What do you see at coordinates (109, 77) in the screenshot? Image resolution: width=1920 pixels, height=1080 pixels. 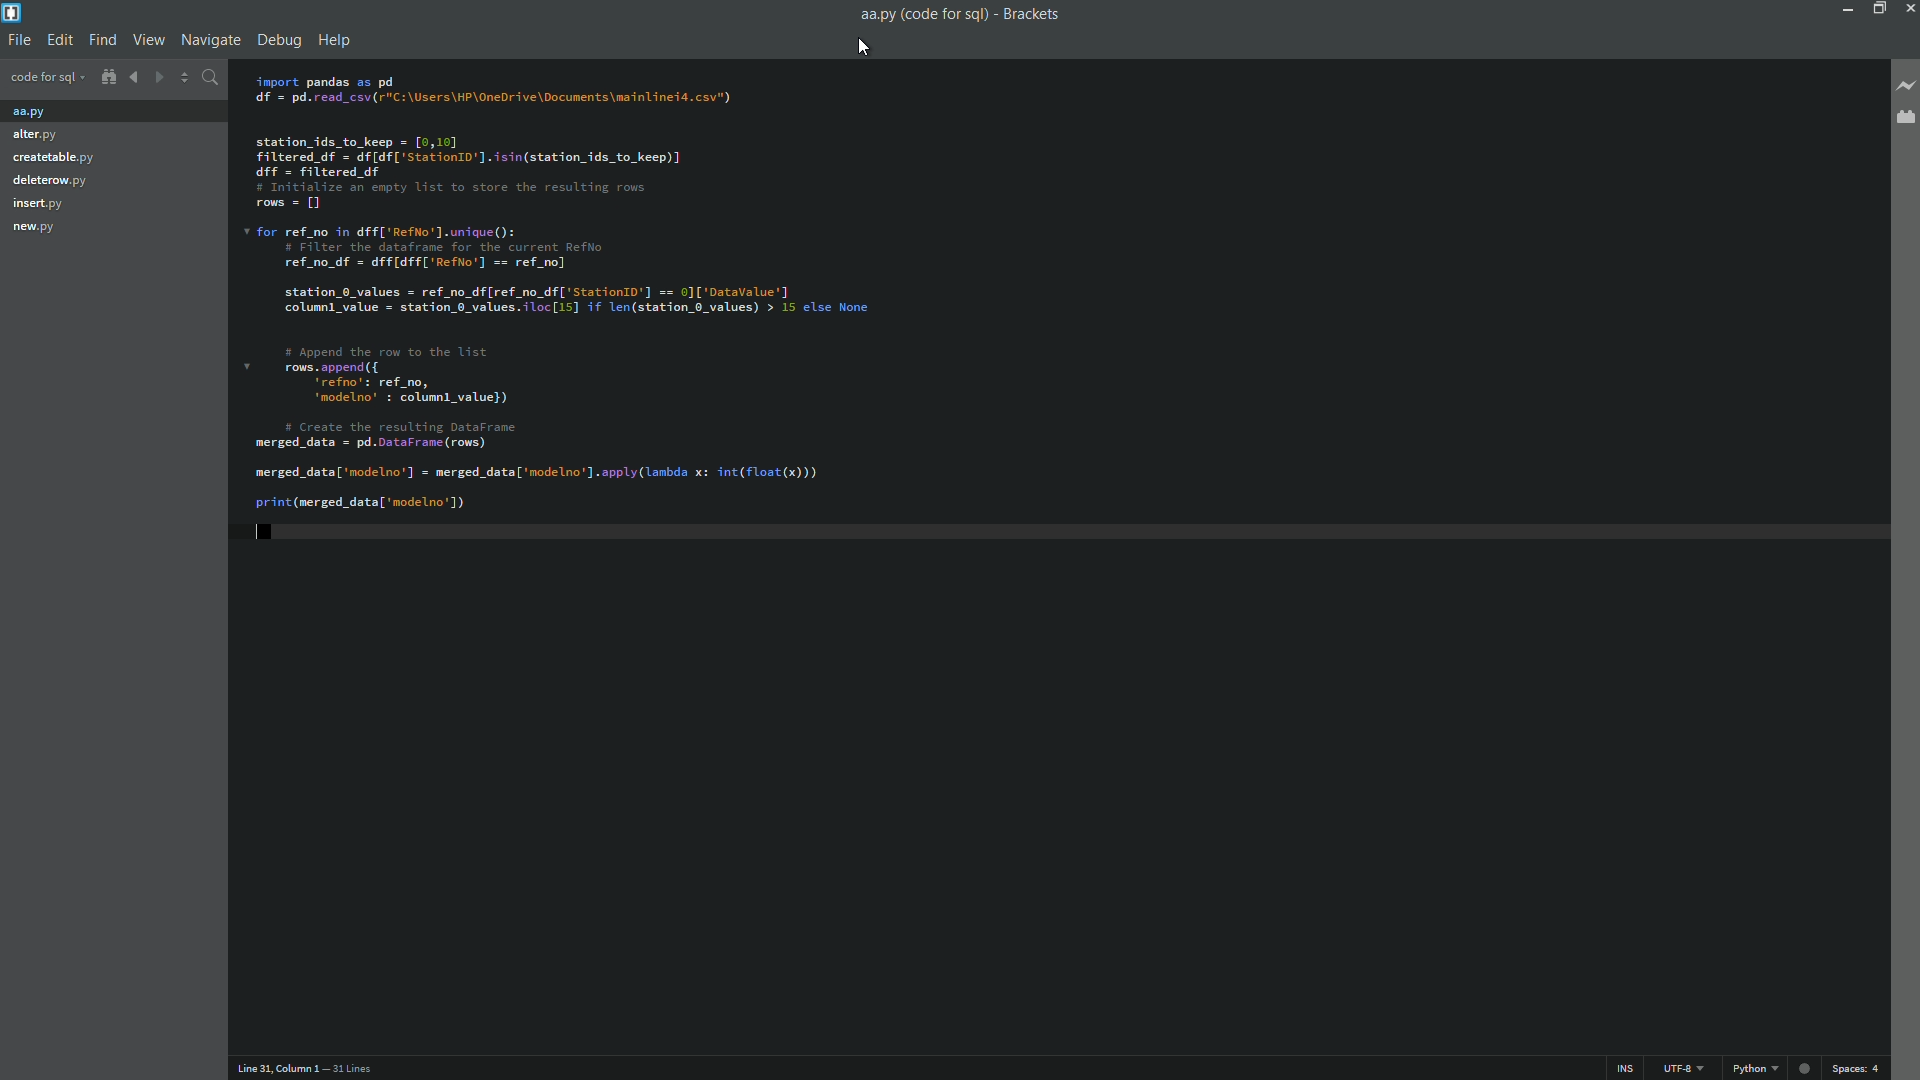 I see `show in file tree` at bounding box center [109, 77].